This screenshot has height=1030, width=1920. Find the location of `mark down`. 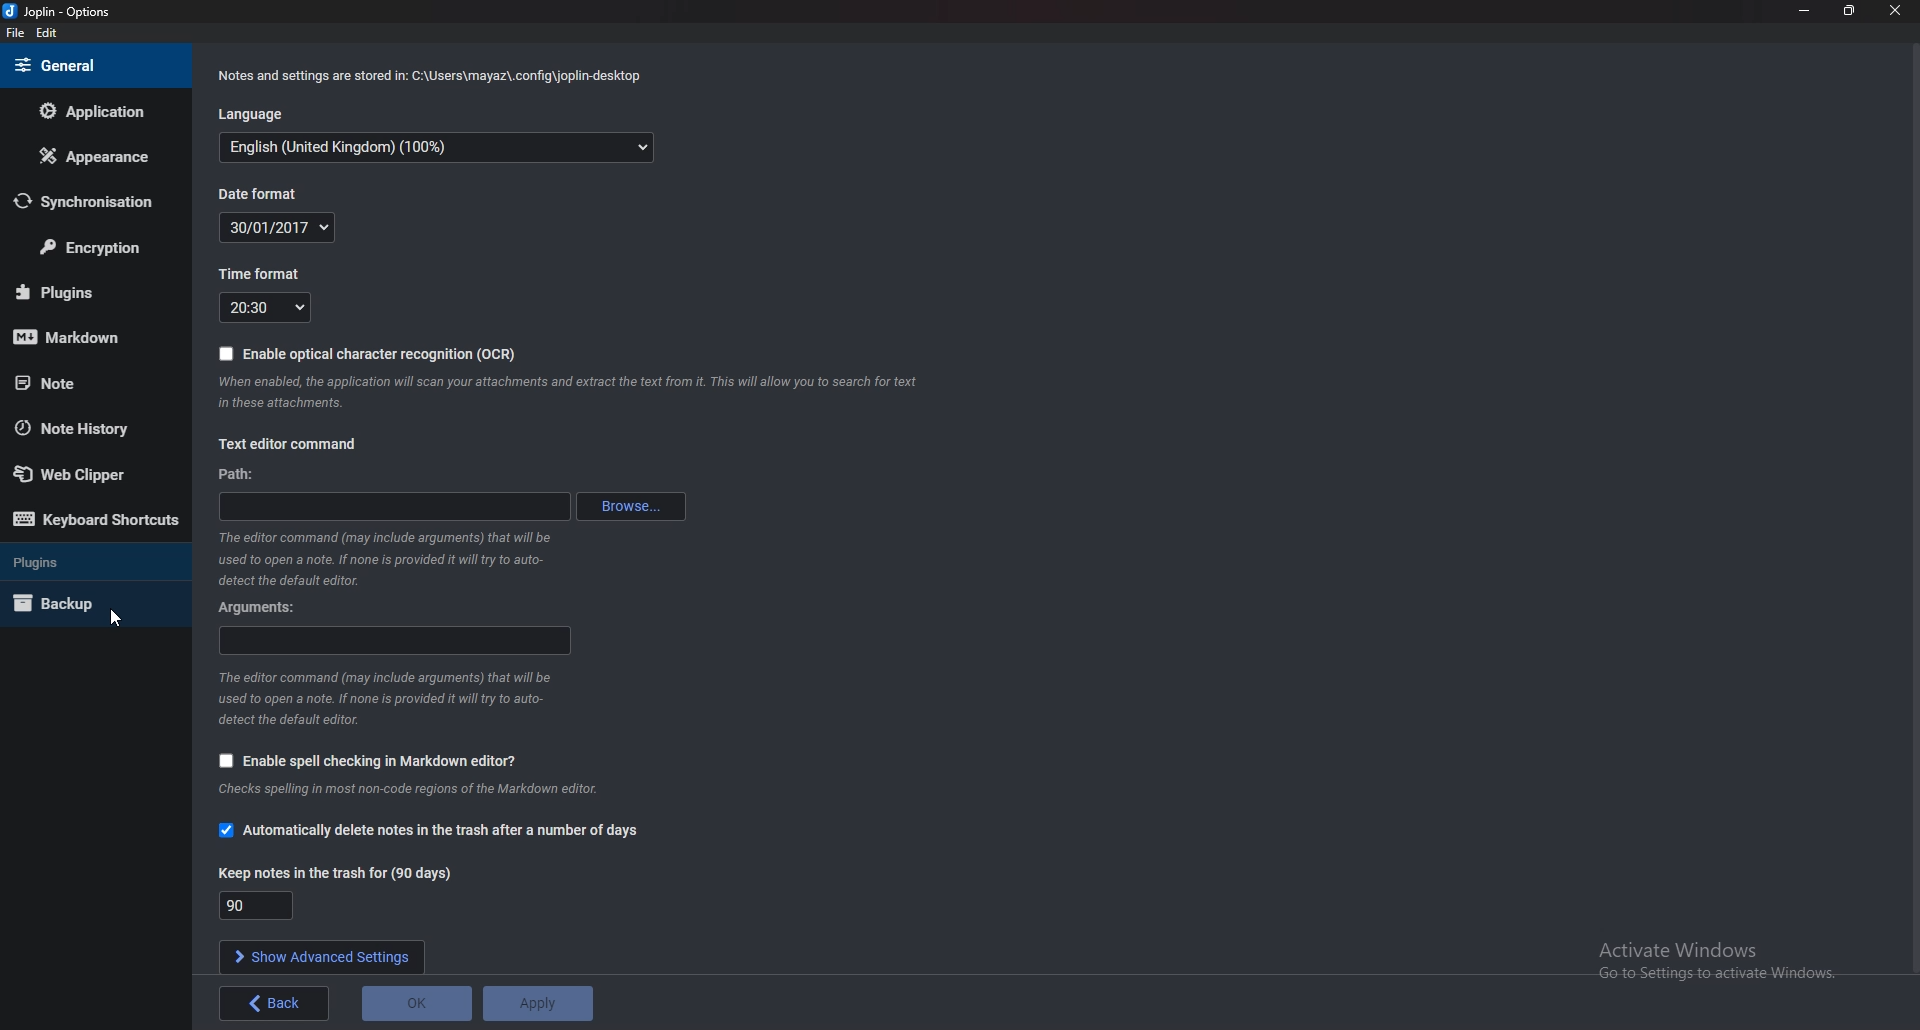

mark down is located at coordinates (81, 339).